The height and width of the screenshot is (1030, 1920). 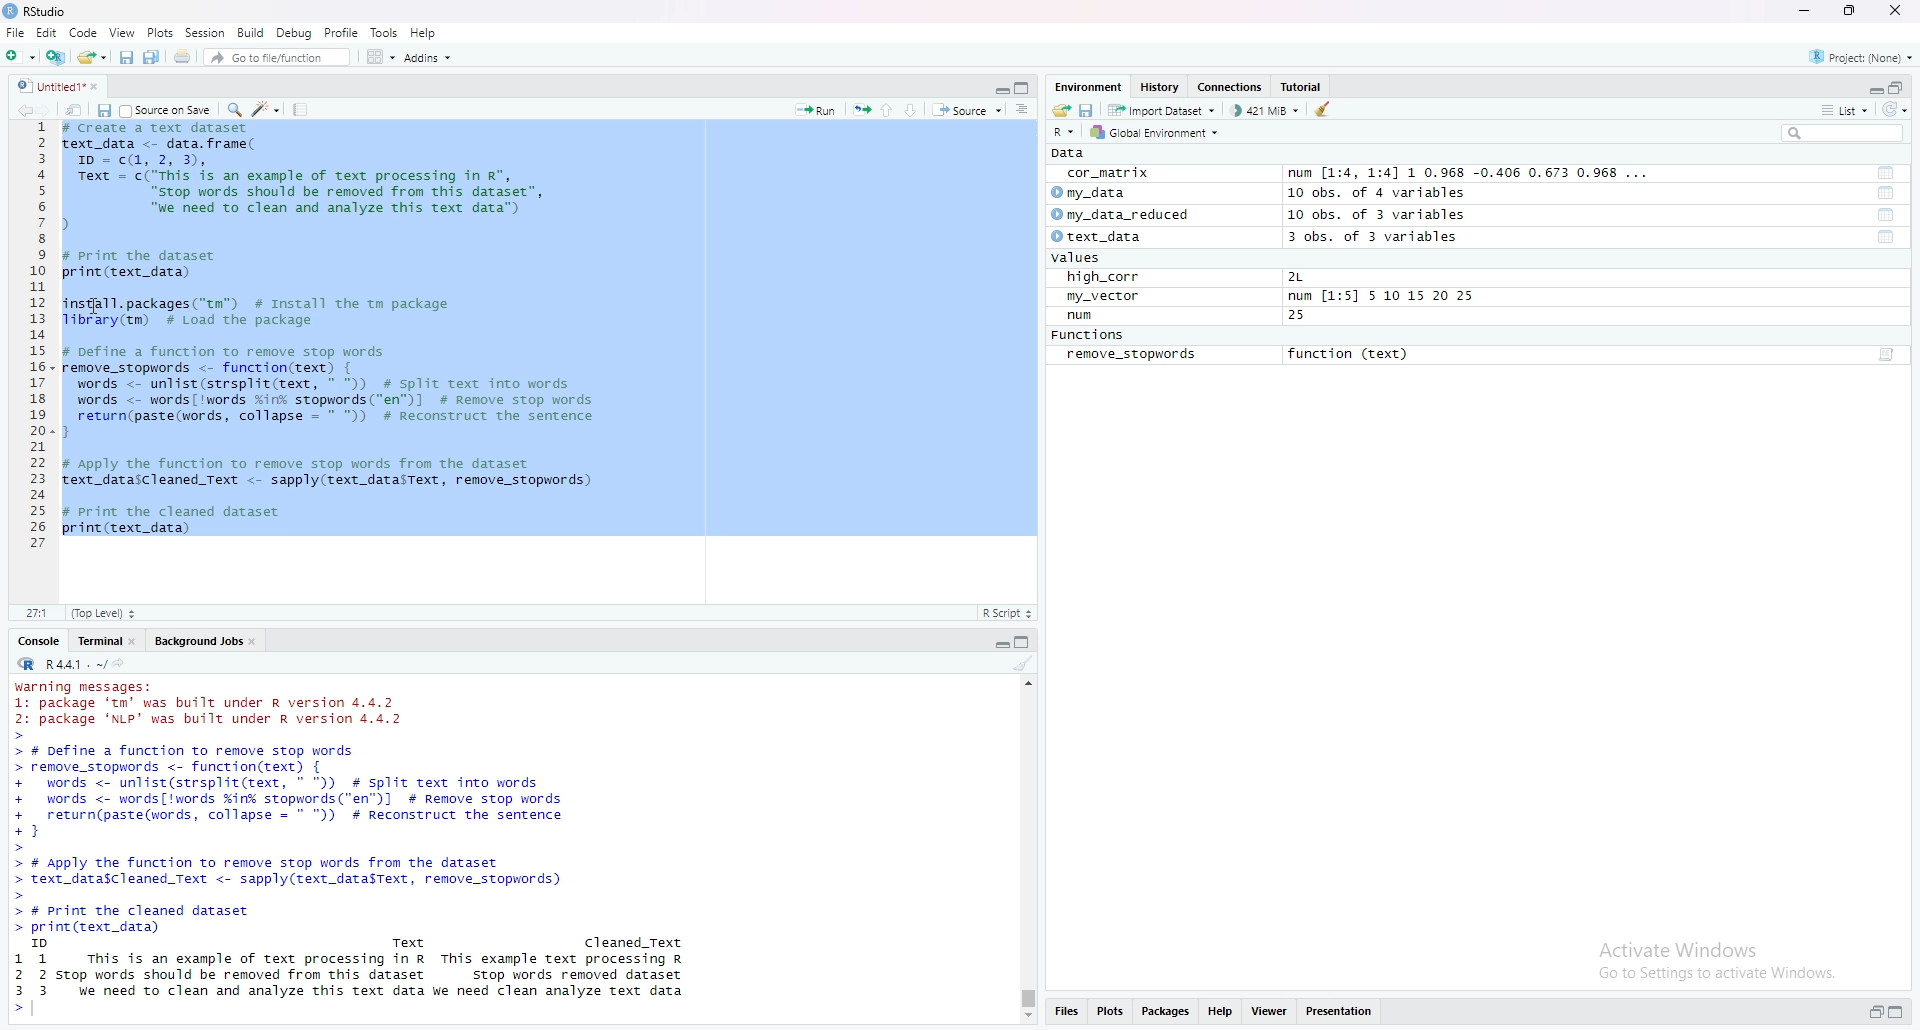 I want to click on expand, so click(x=1873, y=1011).